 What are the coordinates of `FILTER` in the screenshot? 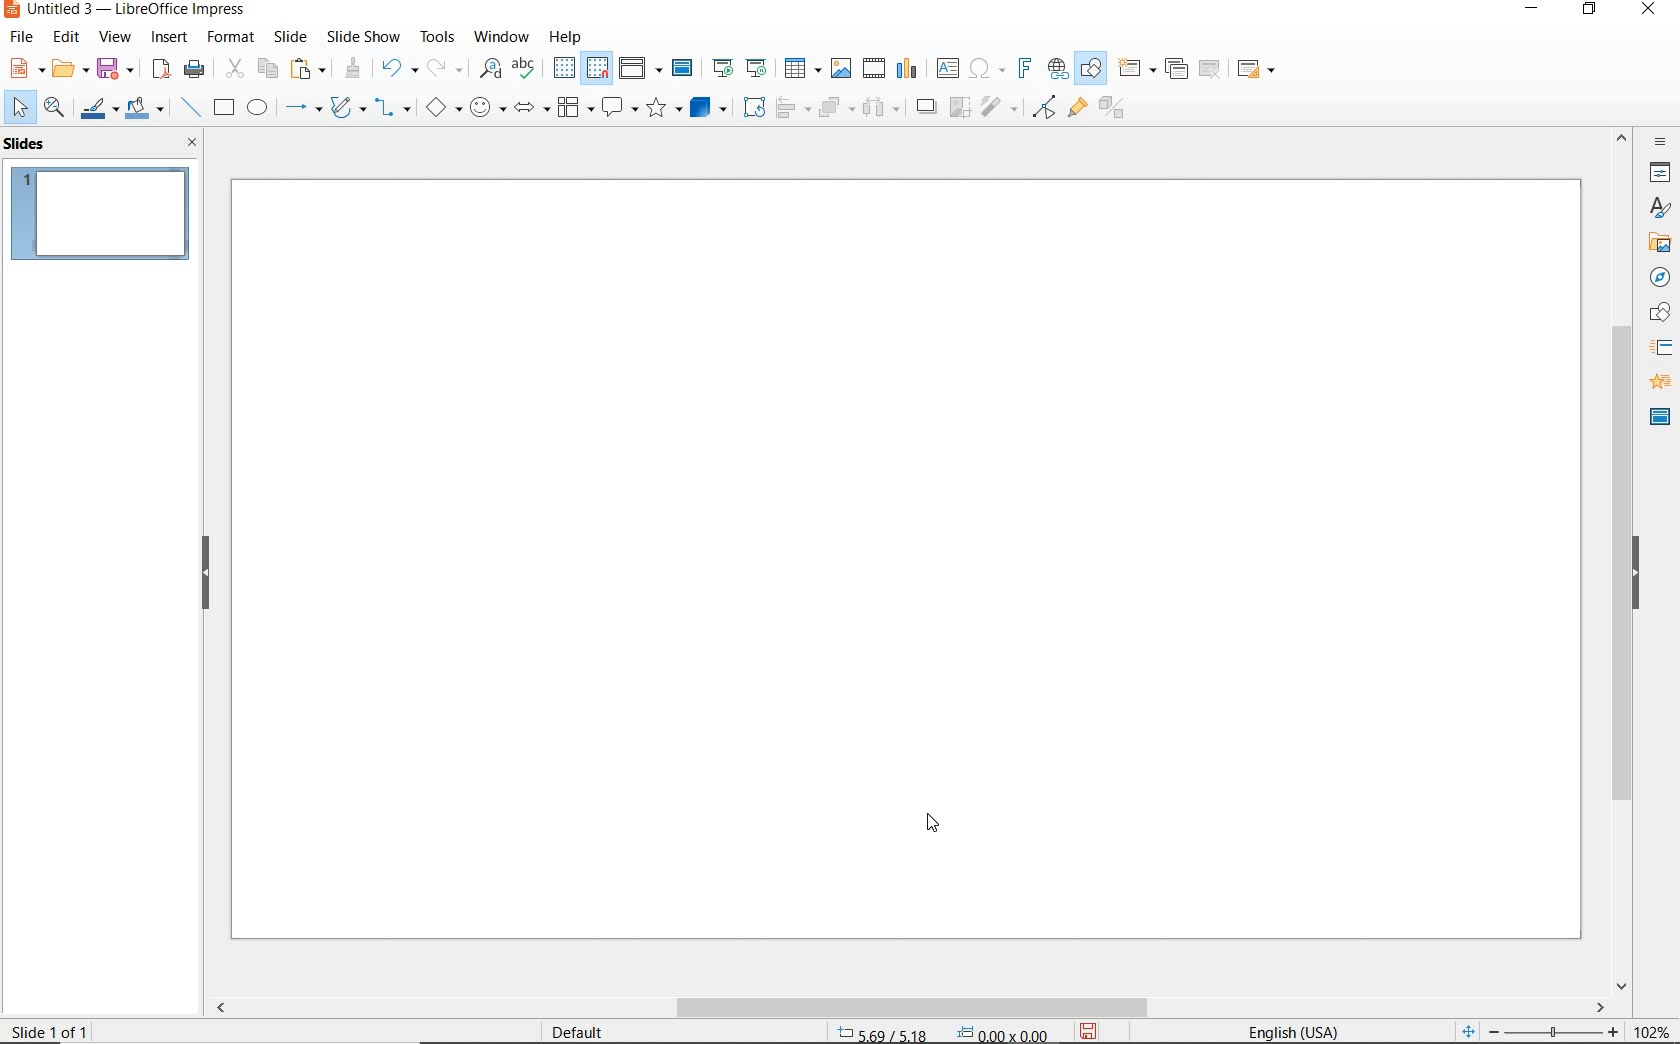 It's located at (999, 107).